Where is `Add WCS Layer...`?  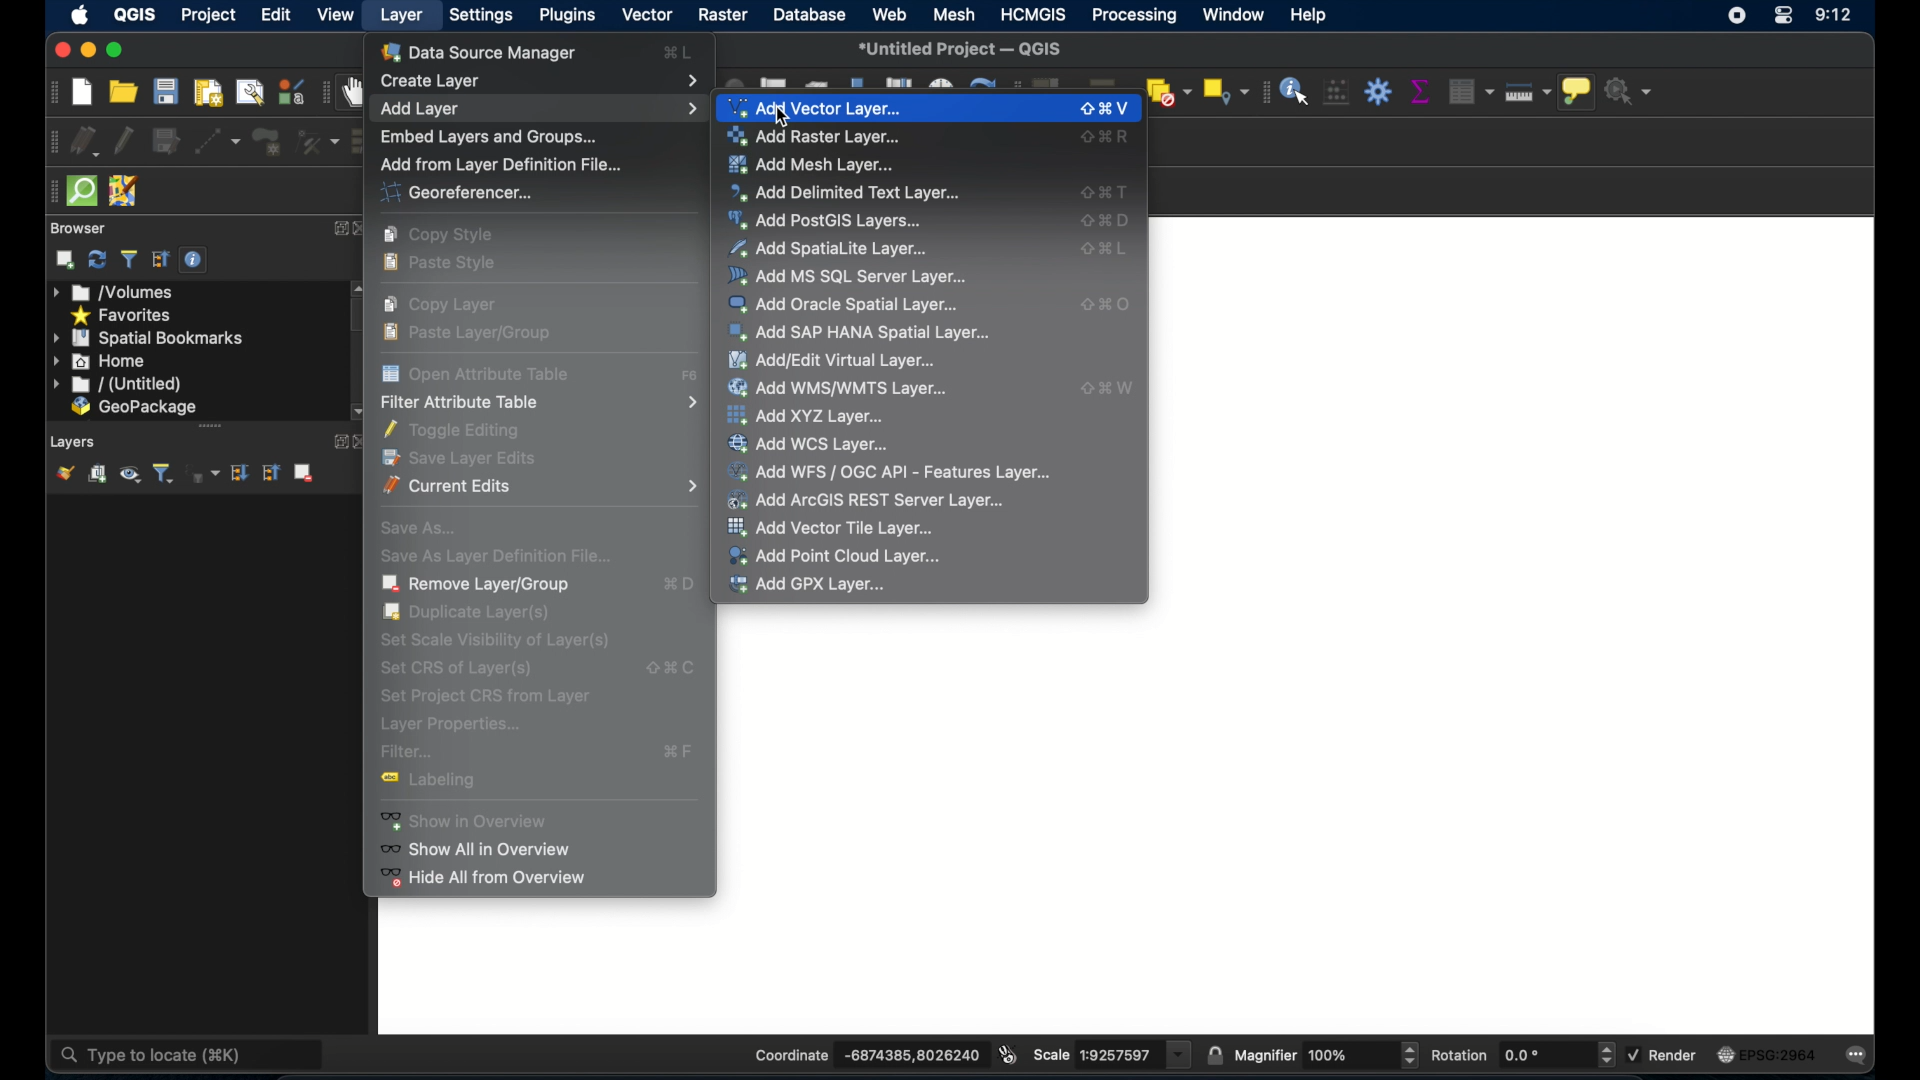
Add WCS Layer... is located at coordinates (833, 445).